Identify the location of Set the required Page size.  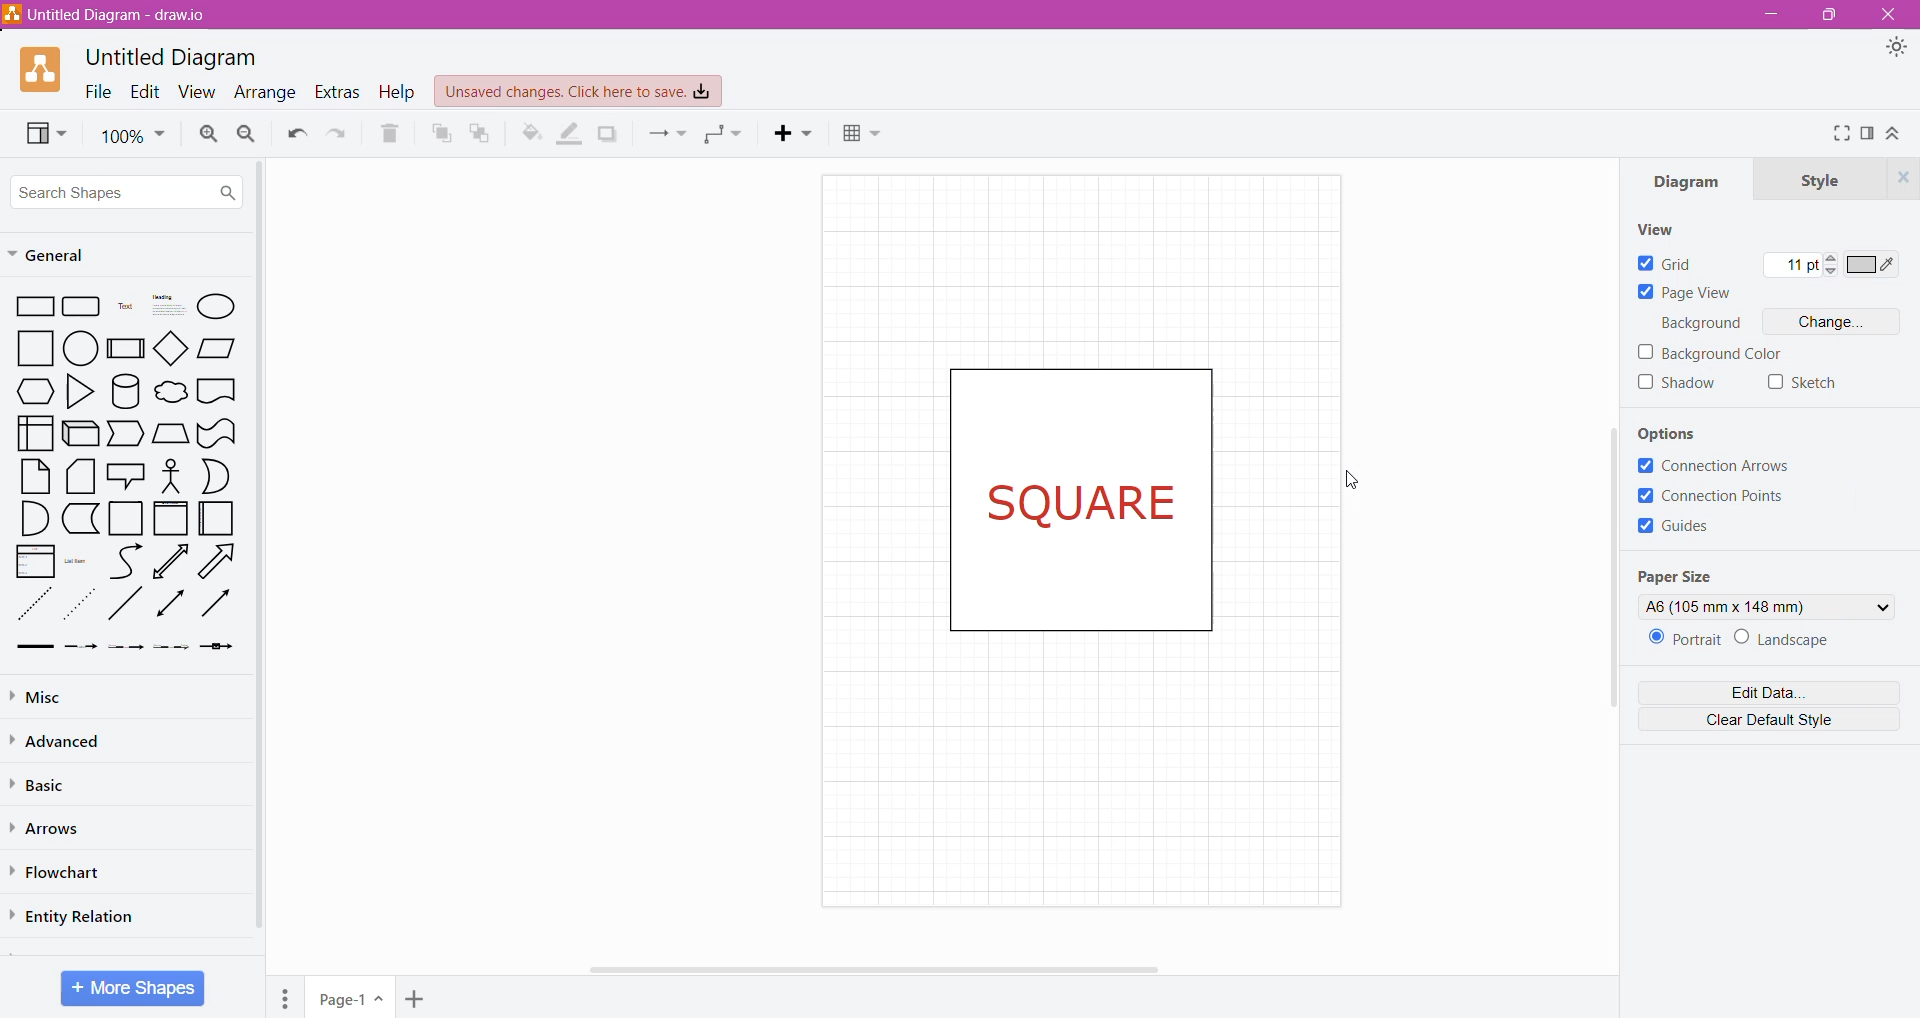
(1766, 606).